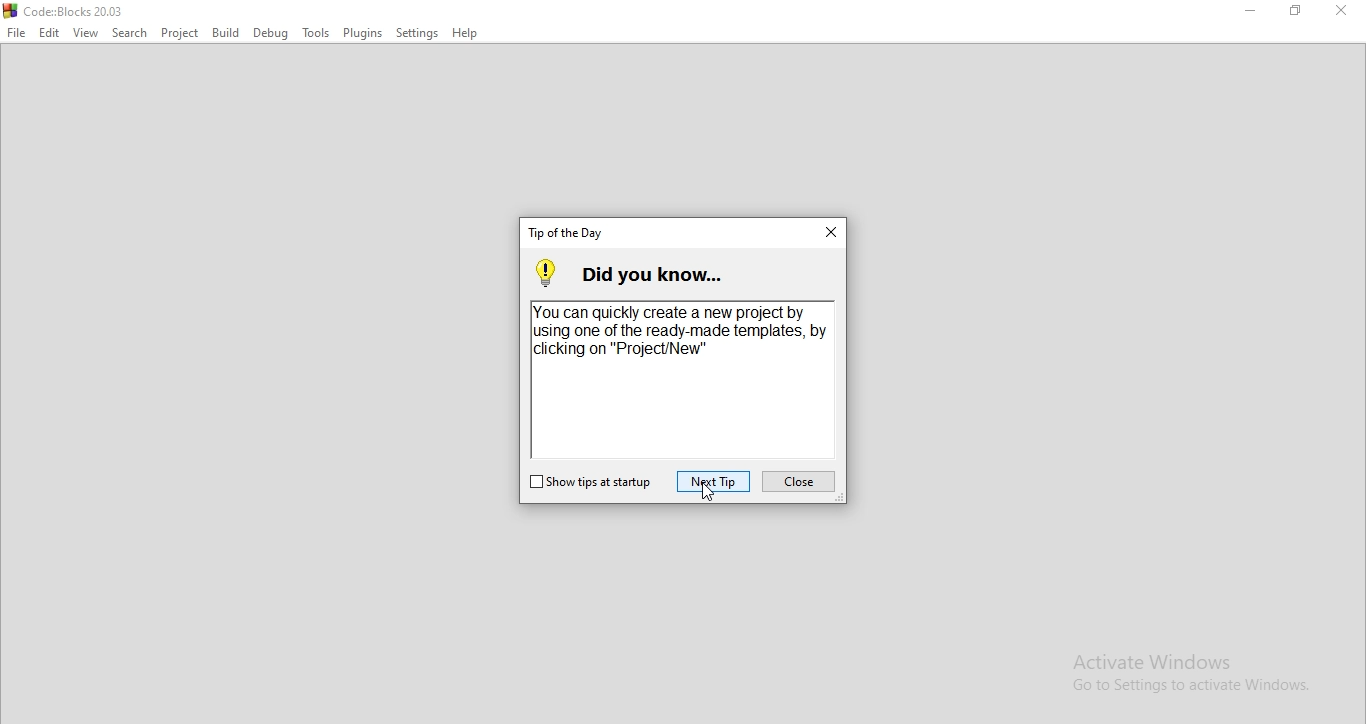 The height and width of the screenshot is (724, 1366). Describe the element at coordinates (681, 332) in the screenshot. I see `You can quickly create a new project by
using one of the ready-made templates, by
clicking on "Project/New"` at that location.